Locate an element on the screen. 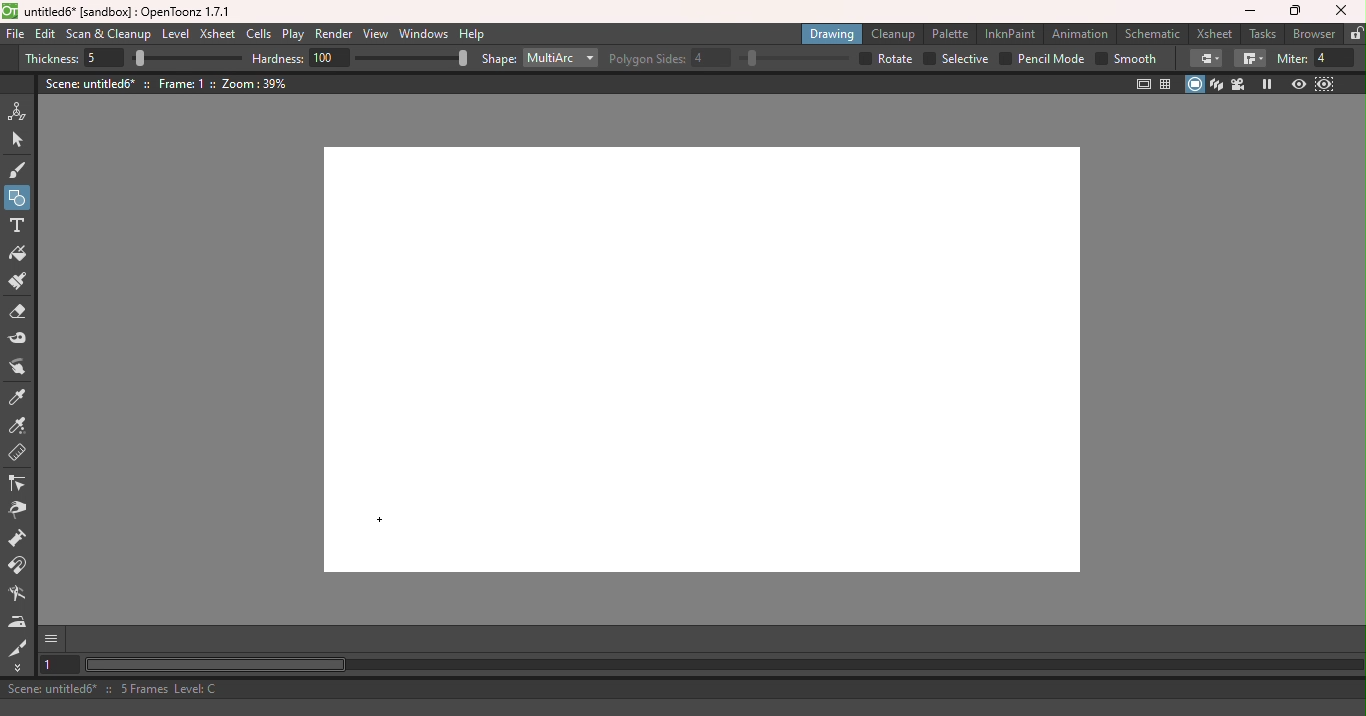  InknPaint is located at coordinates (1010, 34).